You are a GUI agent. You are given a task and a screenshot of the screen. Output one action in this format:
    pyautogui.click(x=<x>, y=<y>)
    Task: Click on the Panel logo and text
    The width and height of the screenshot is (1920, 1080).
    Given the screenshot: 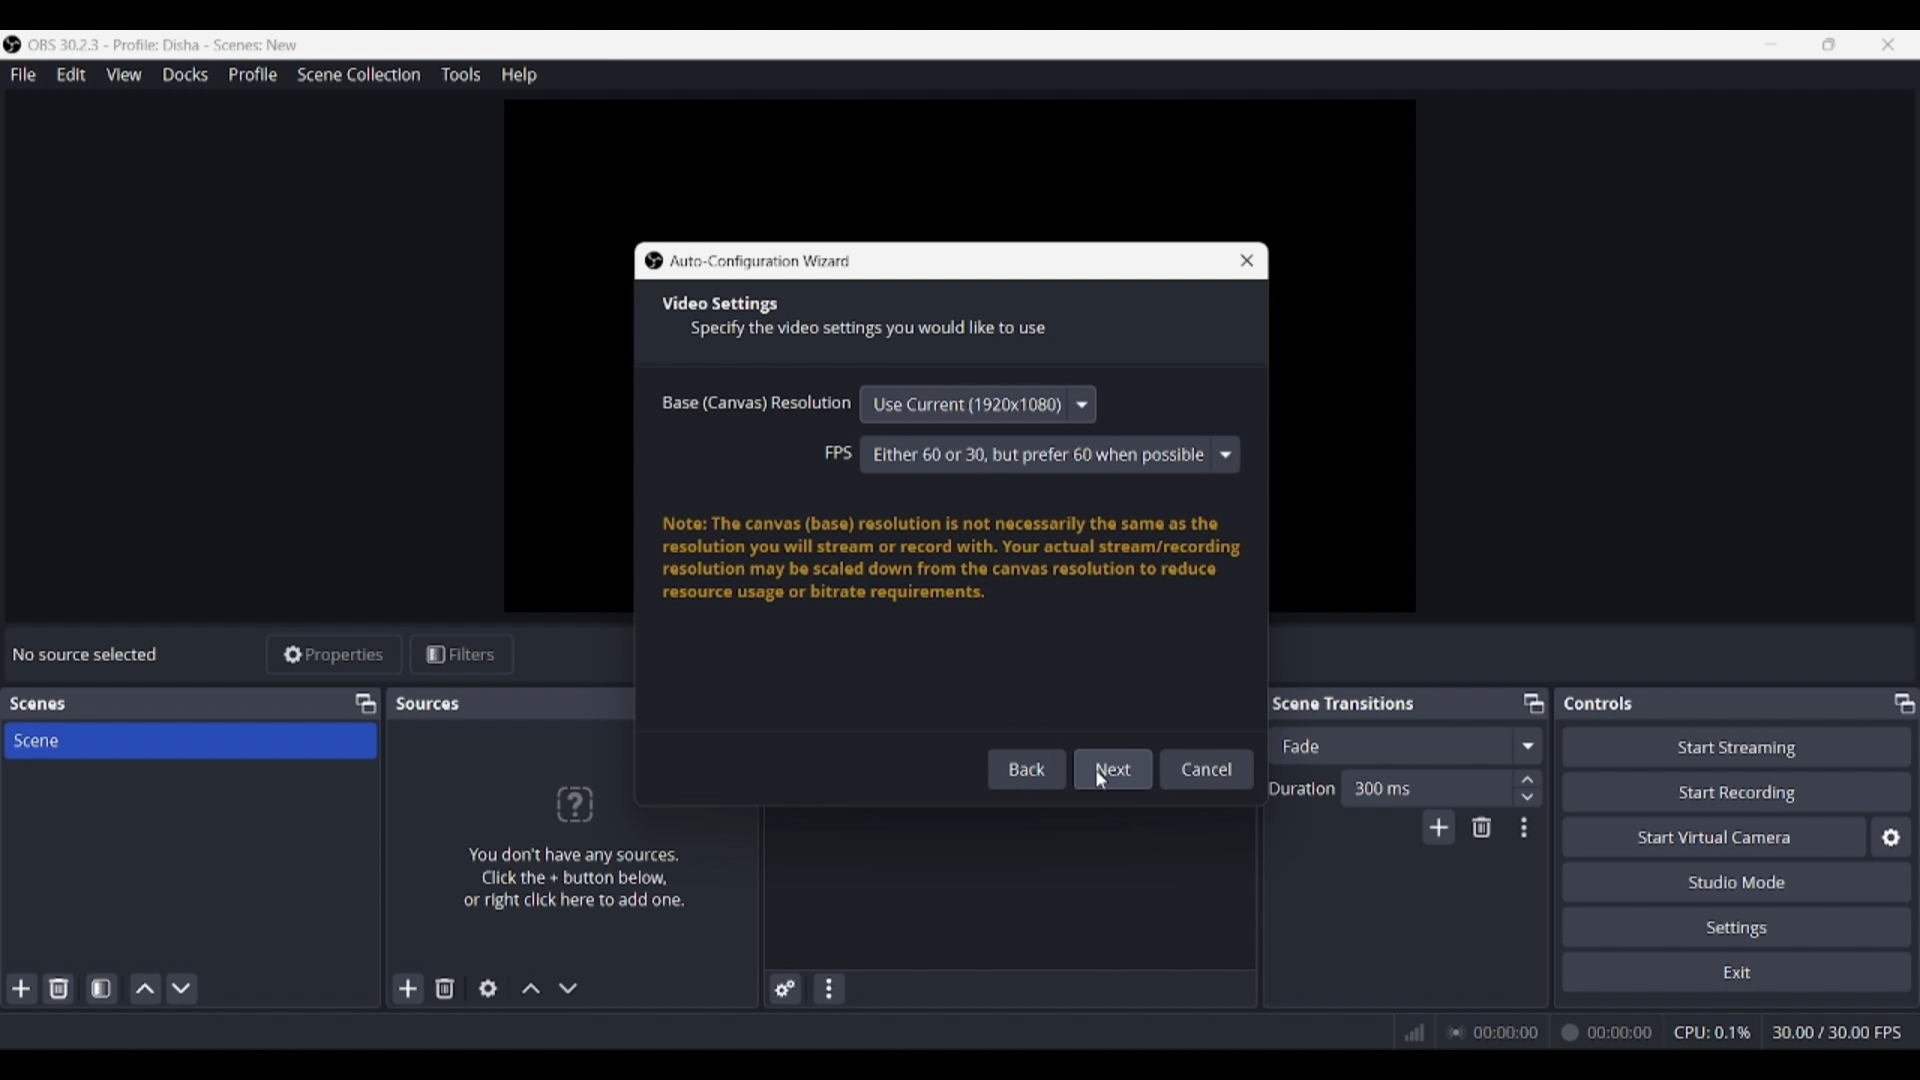 What is the action you would take?
    pyautogui.click(x=572, y=846)
    